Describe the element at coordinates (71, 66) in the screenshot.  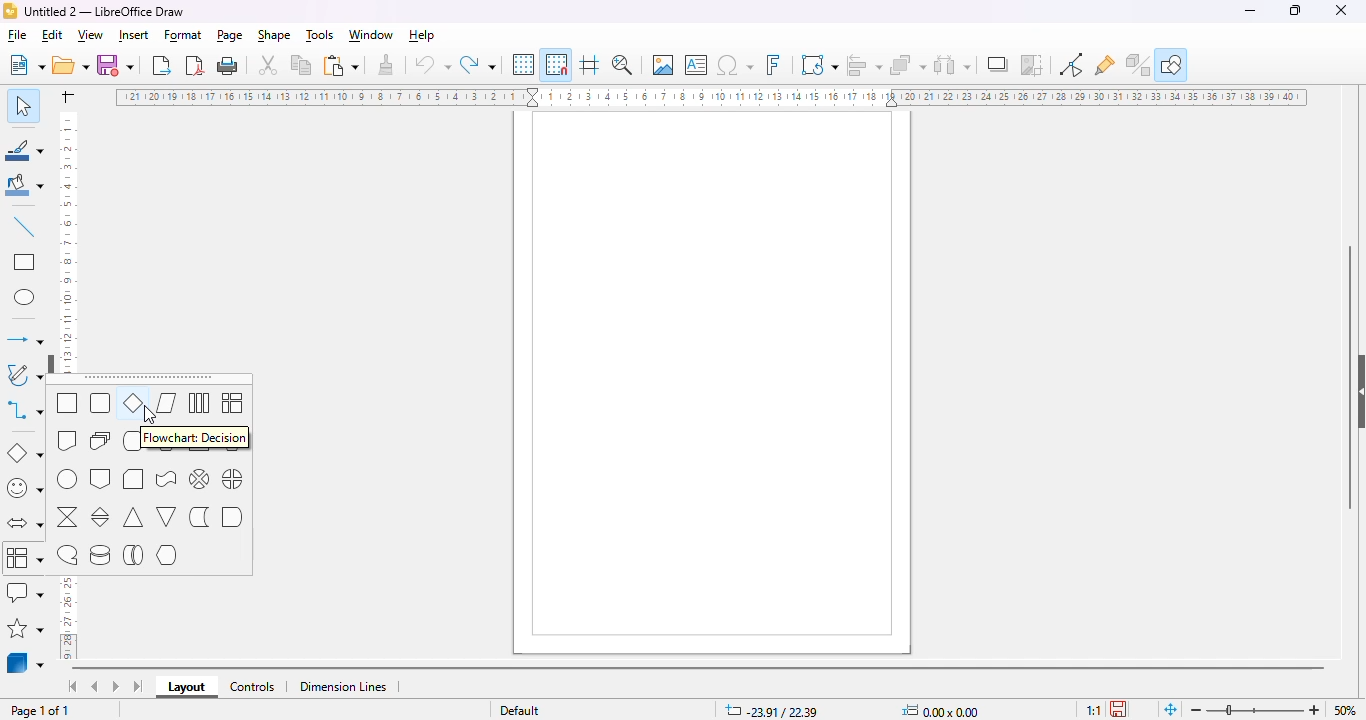
I see `open` at that location.